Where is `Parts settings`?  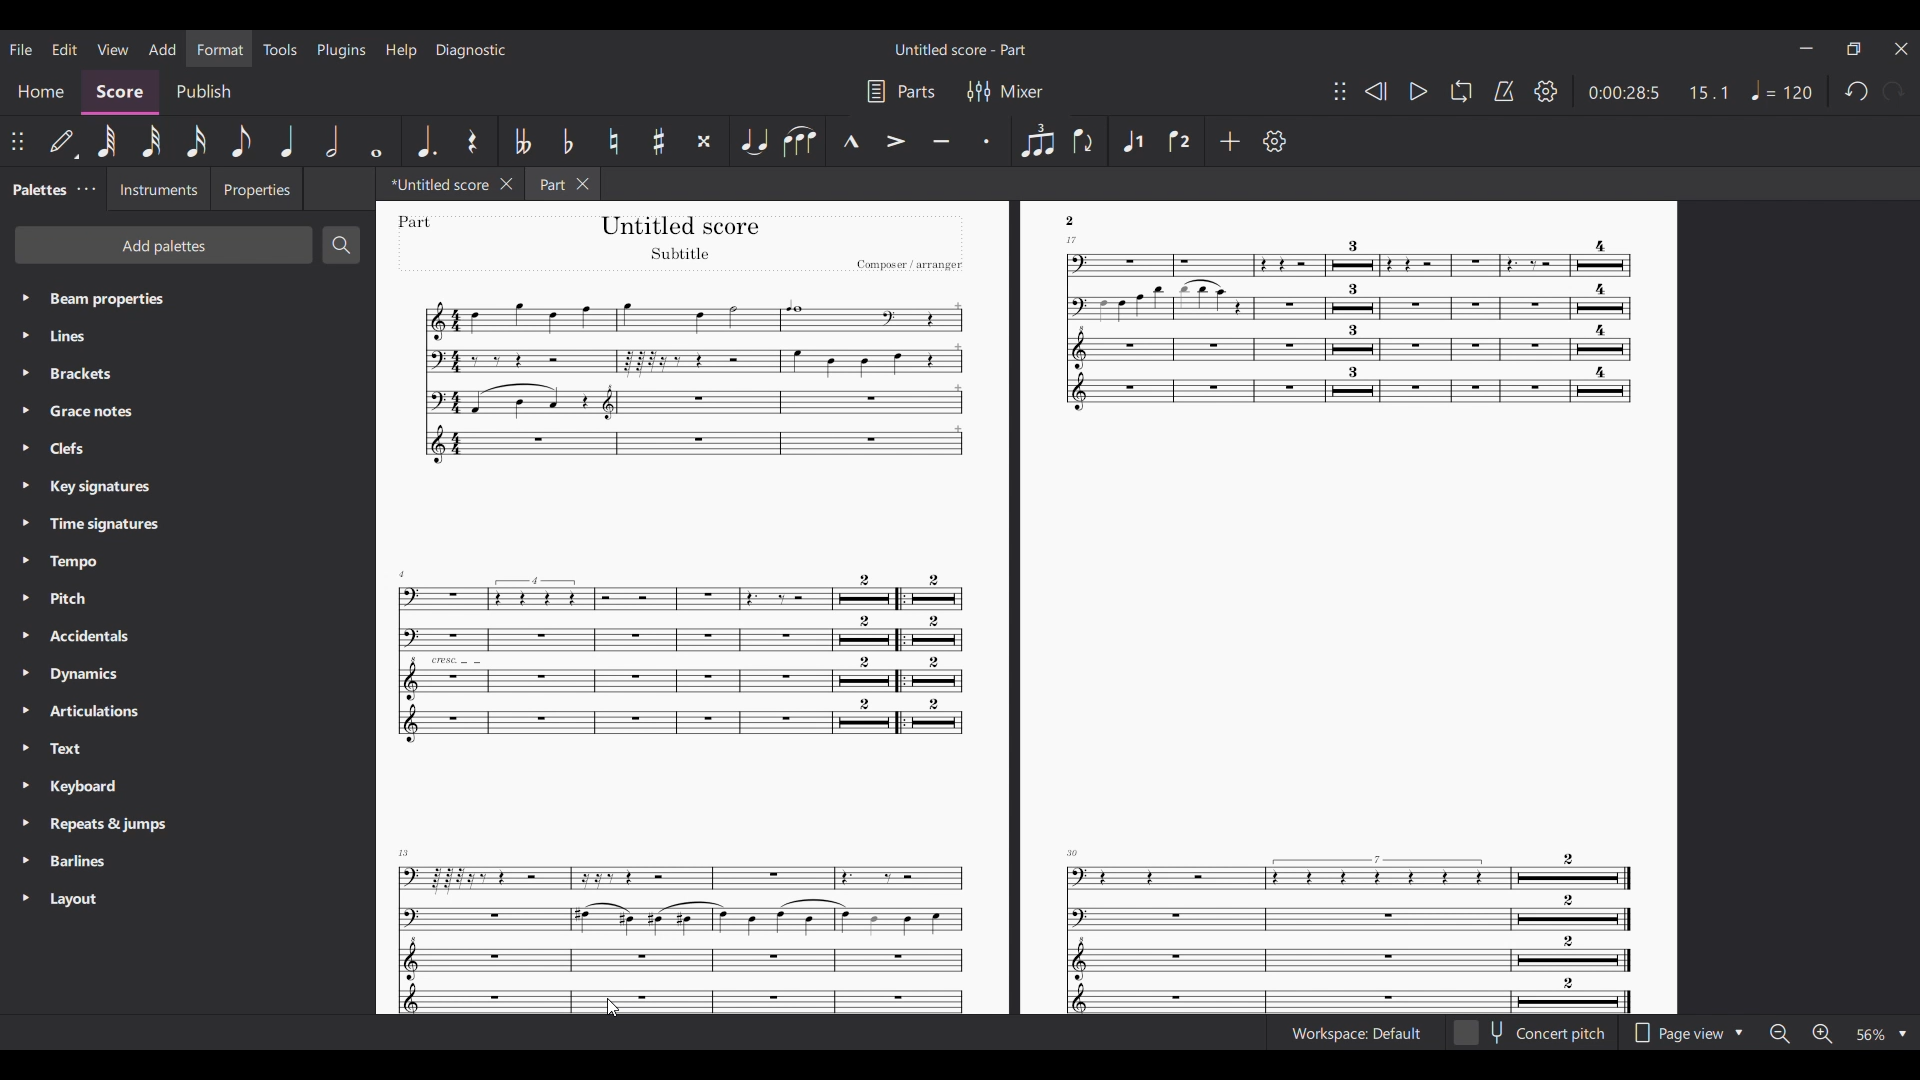 Parts settings is located at coordinates (902, 92).